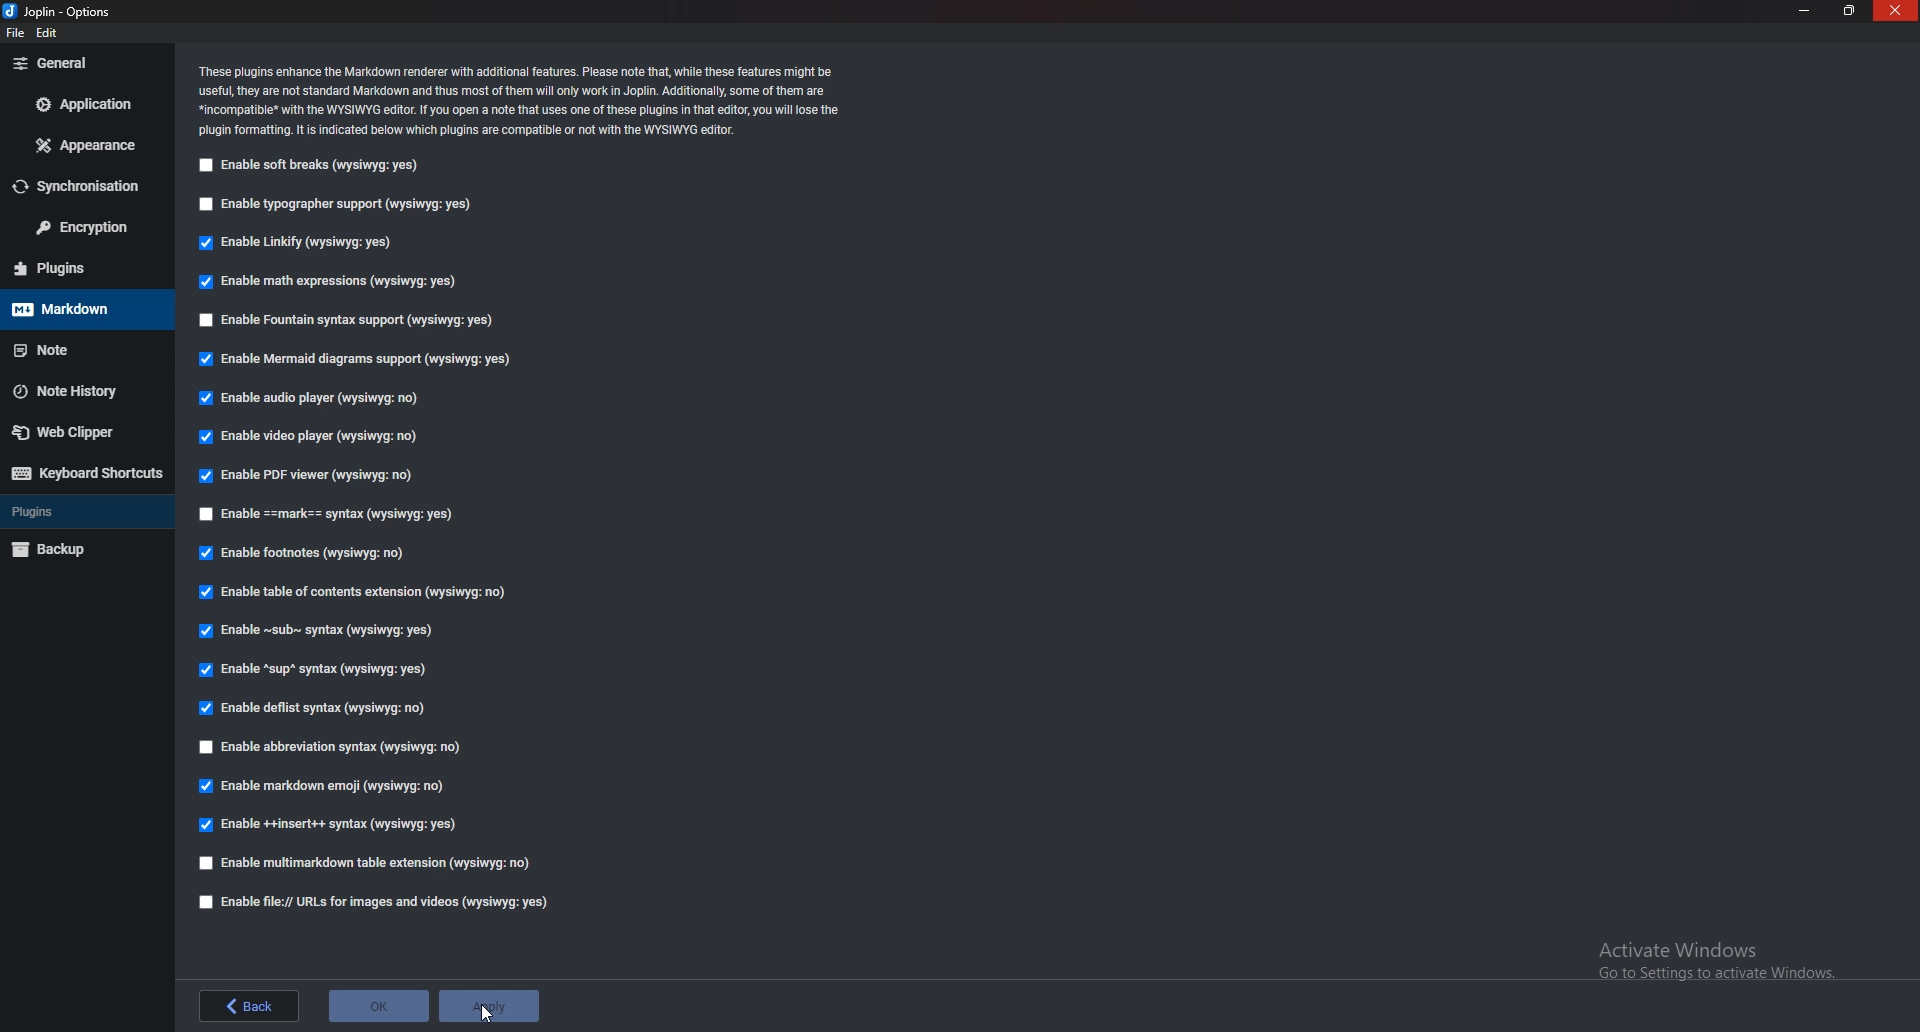  Describe the element at coordinates (315, 630) in the screenshot. I see `Enable sub syntax` at that location.